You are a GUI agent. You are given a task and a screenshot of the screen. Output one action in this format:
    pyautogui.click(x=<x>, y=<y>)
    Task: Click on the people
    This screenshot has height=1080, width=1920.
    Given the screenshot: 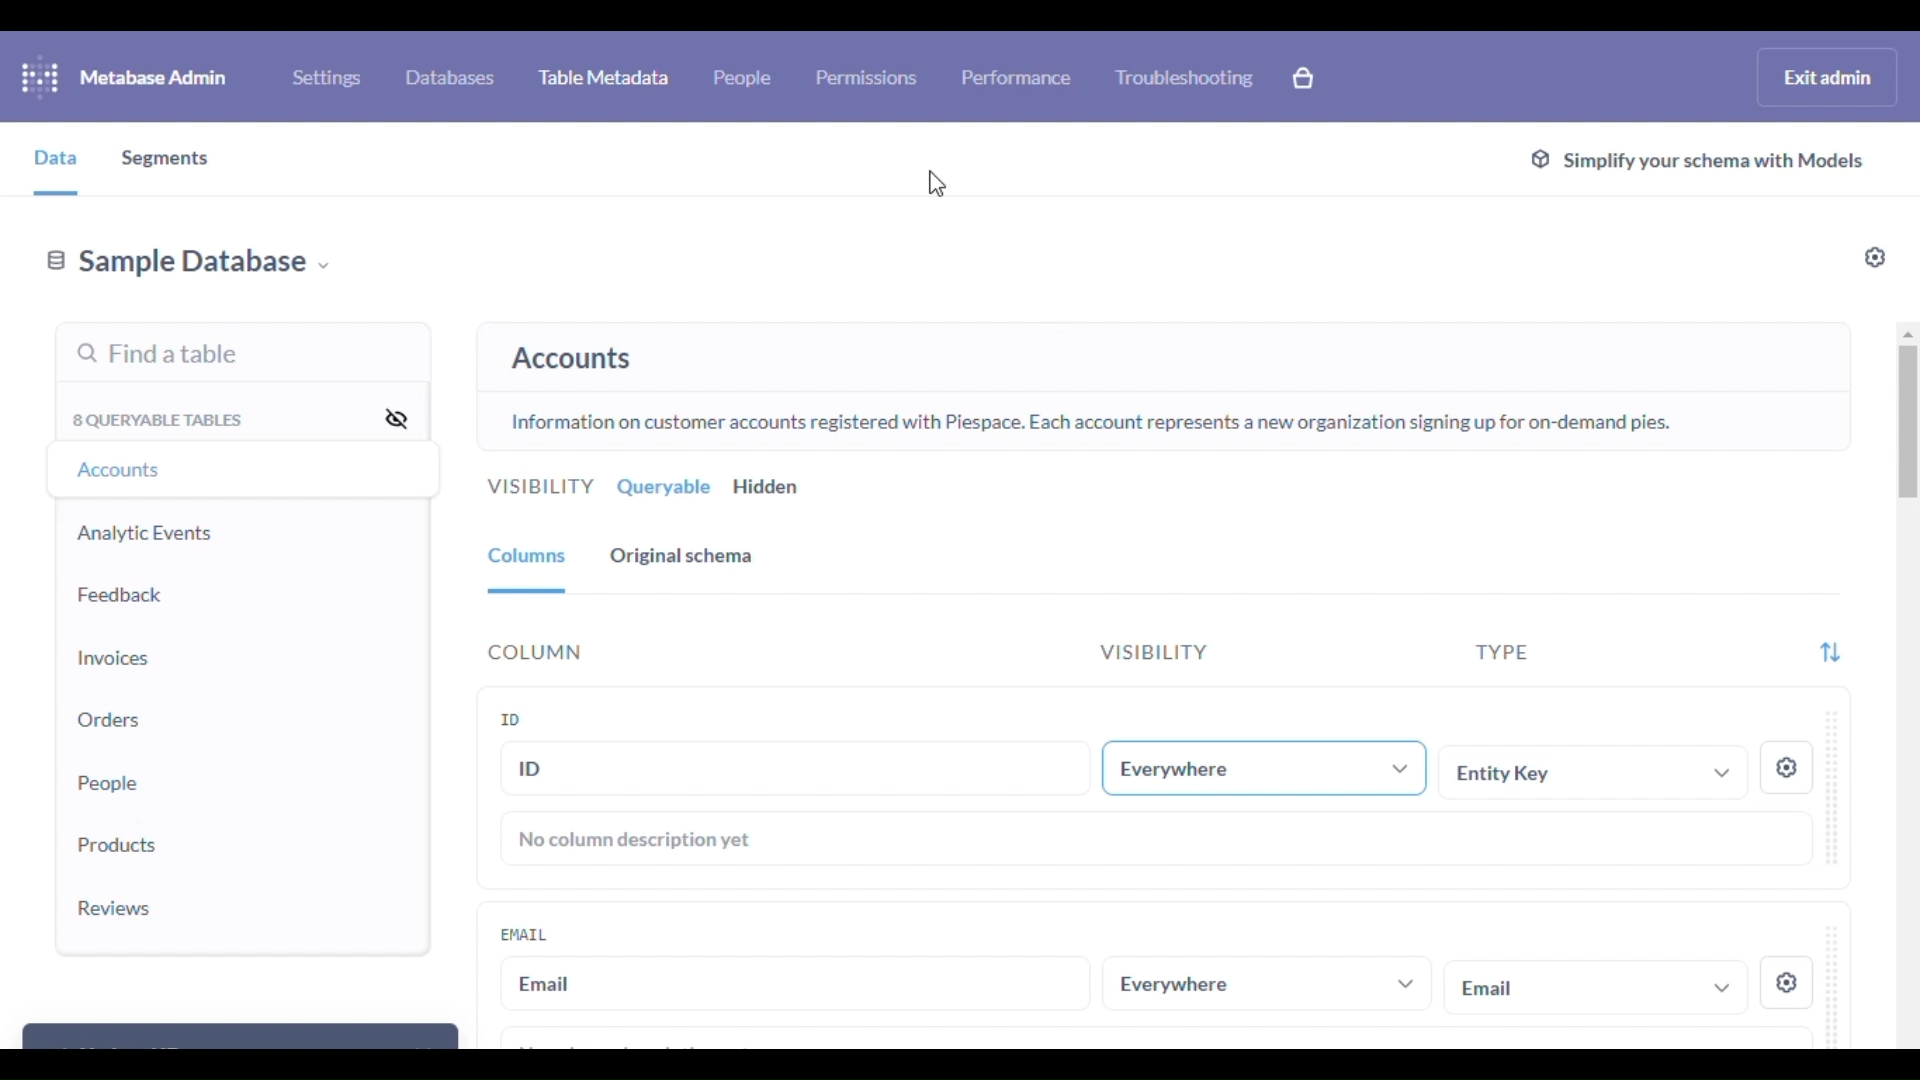 What is the action you would take?
    pyautogui.click(x=743, y=76)
    